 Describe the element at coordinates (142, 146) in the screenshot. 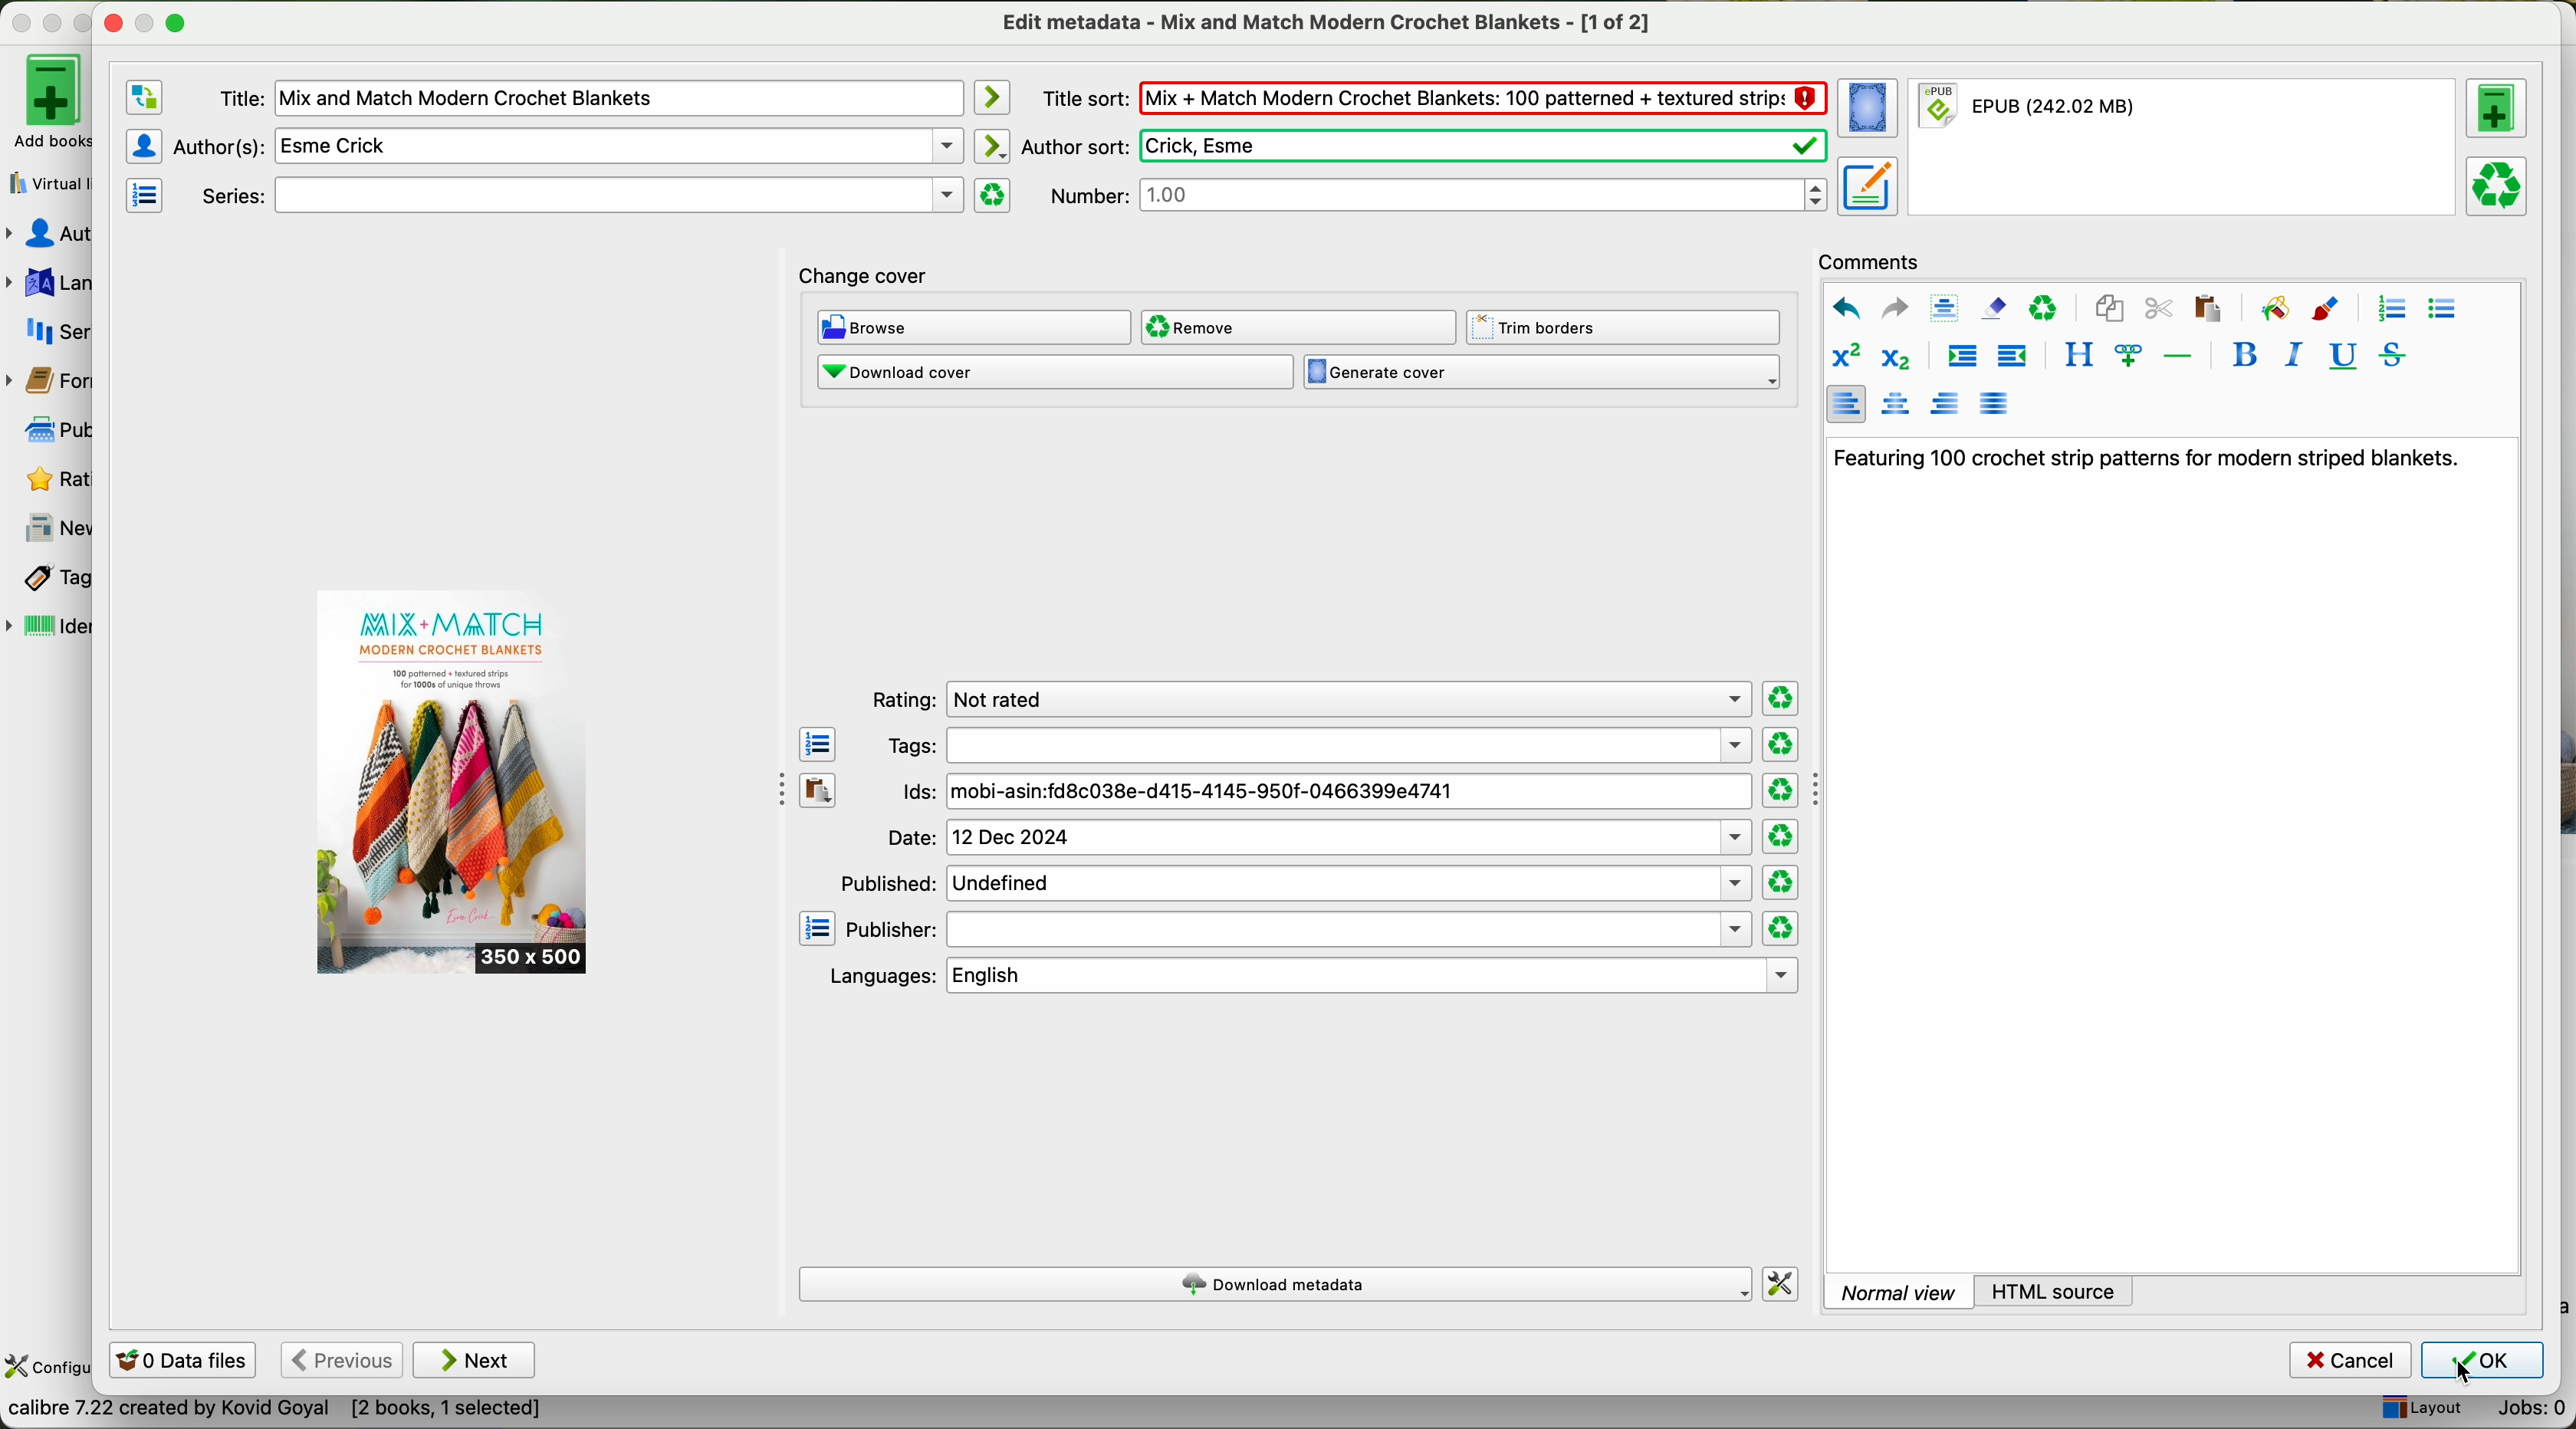

I see `set the manage authors editor` at that location.